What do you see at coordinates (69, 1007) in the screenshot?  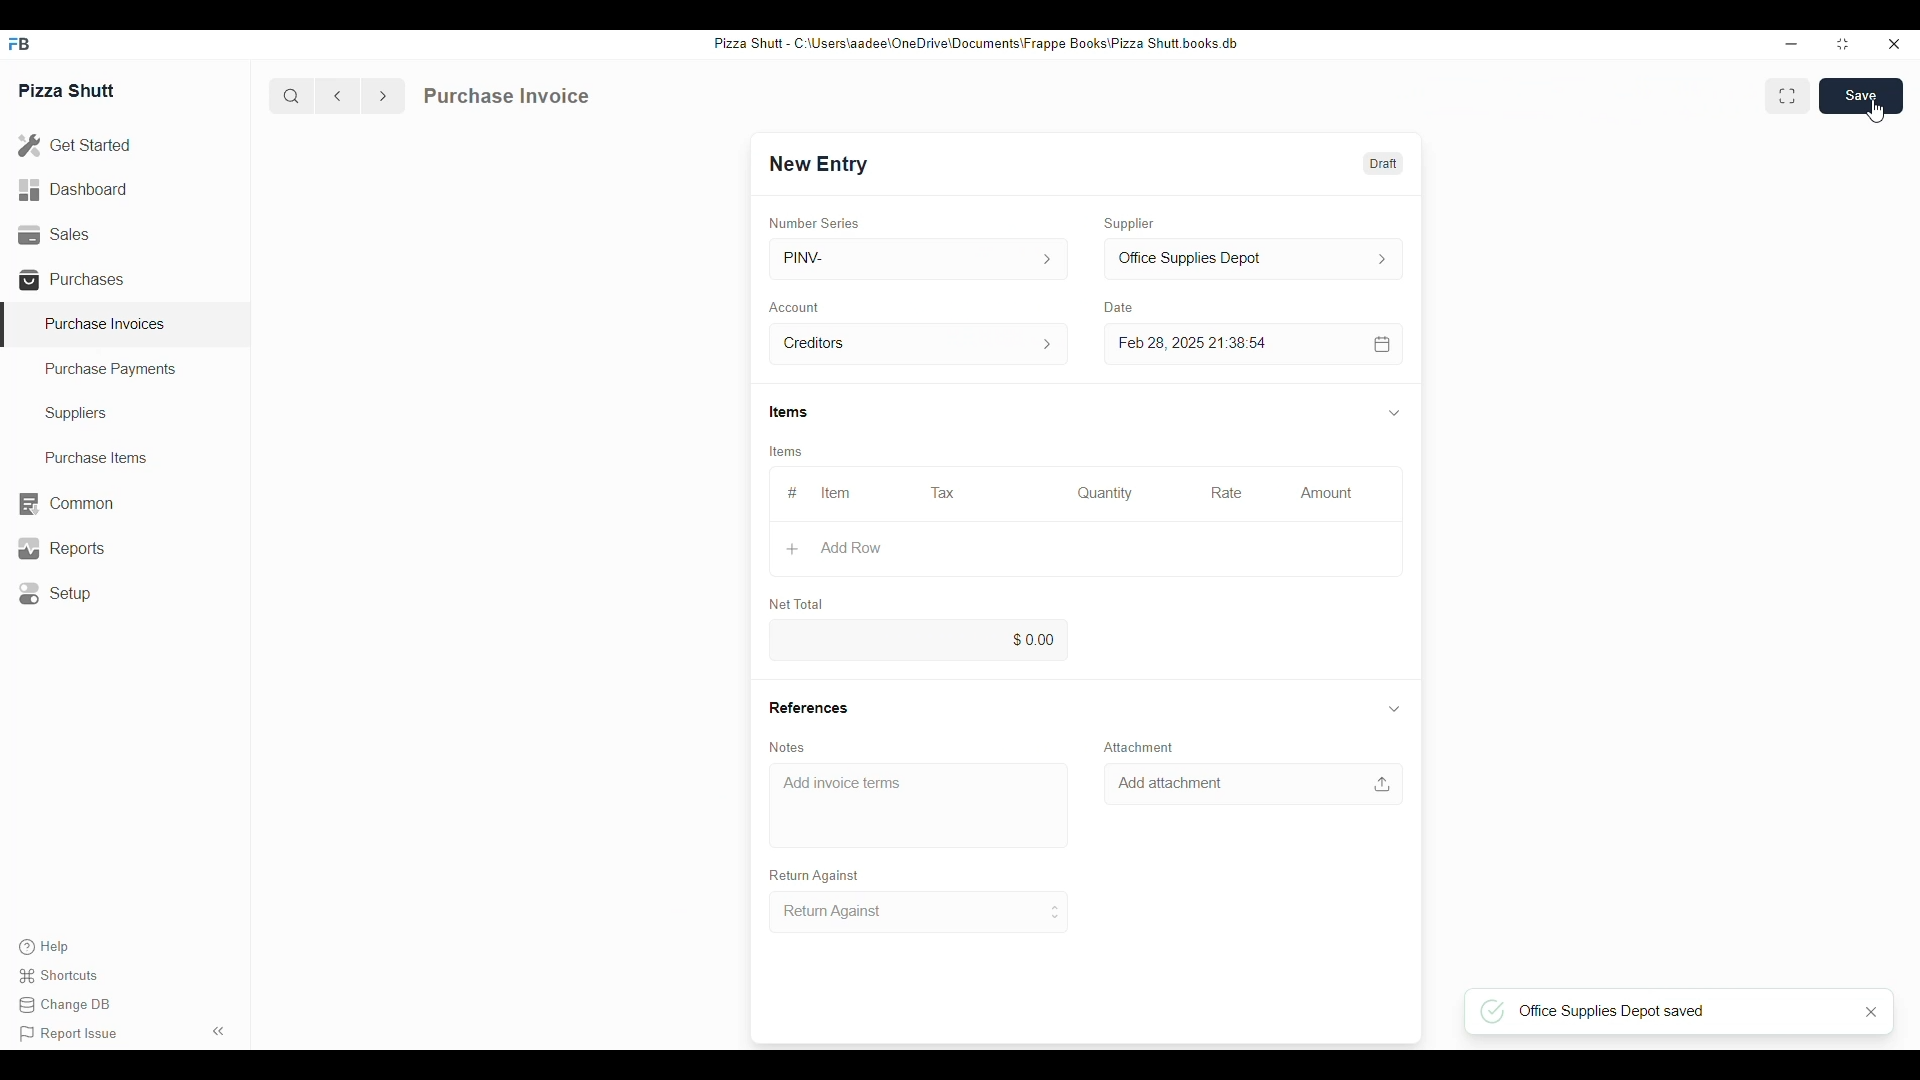 I see `Change DB` at bounding box center [69, 1007].